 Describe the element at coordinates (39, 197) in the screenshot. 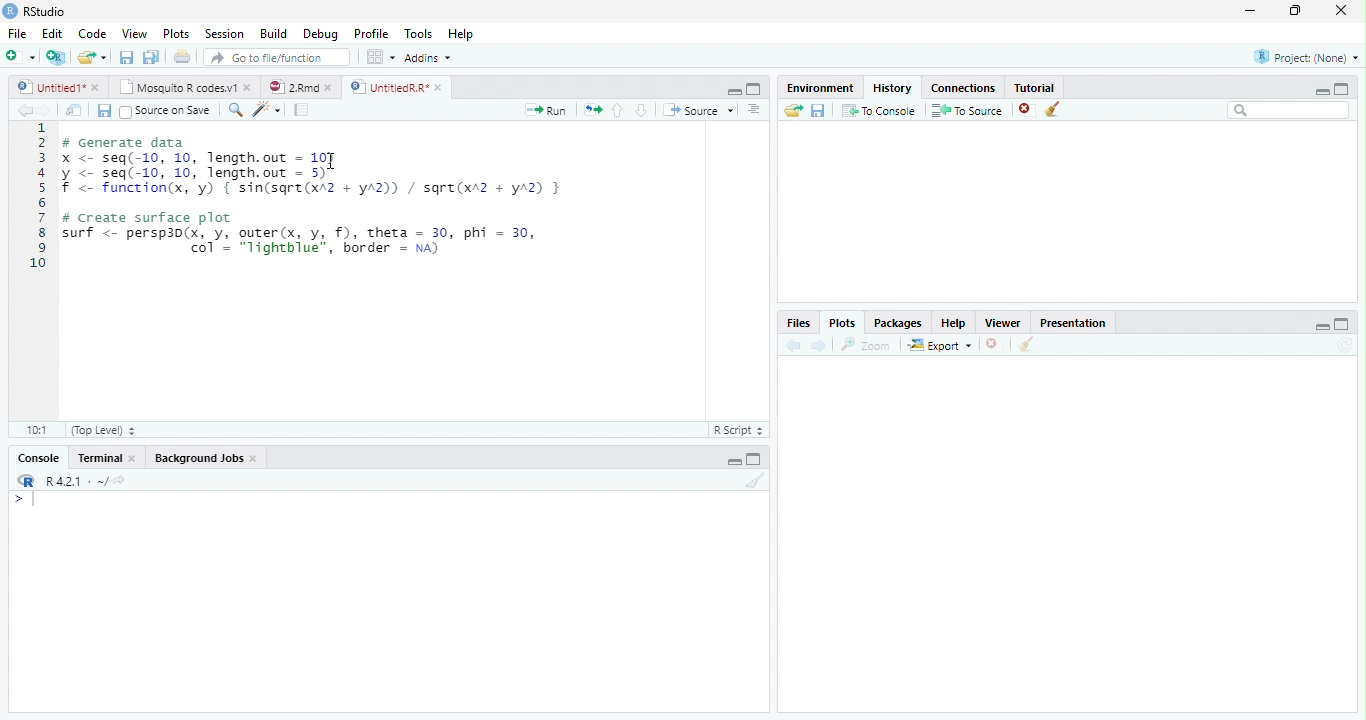

I see `Line numbers` at that location.